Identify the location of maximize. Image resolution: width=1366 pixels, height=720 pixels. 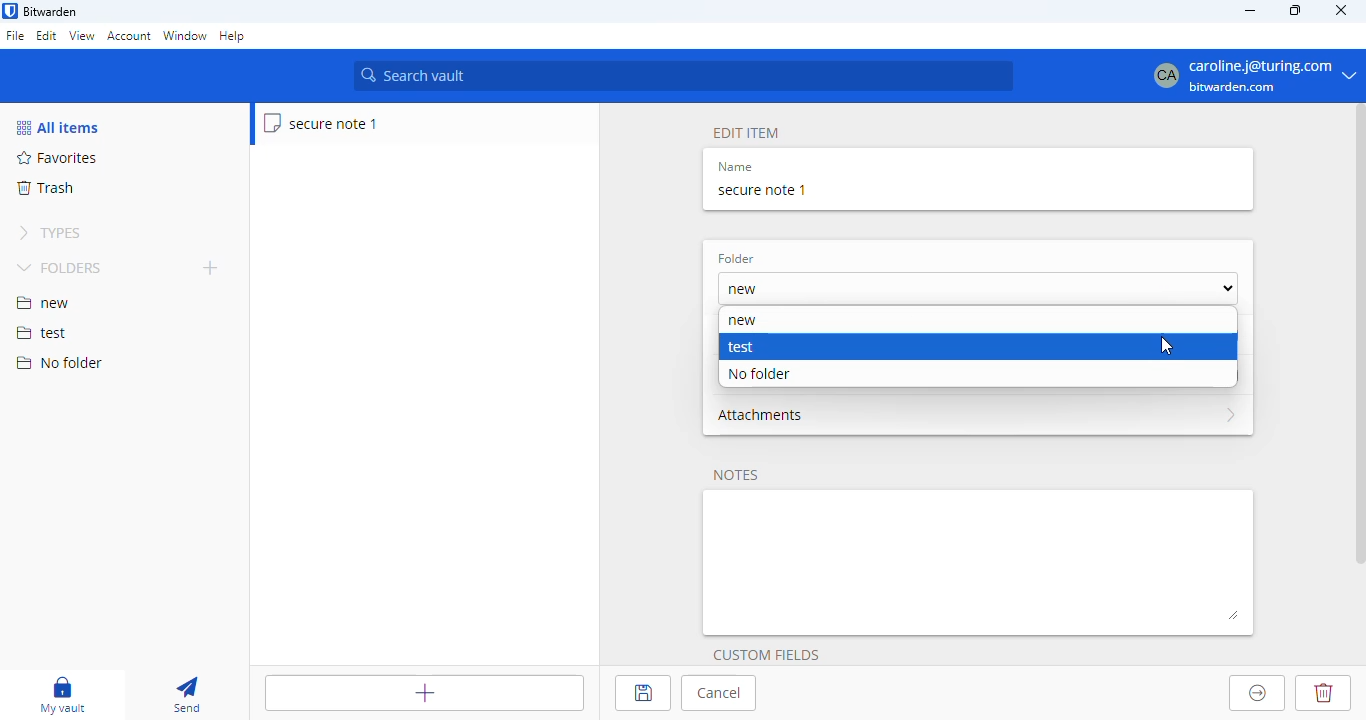
(1297, 10).